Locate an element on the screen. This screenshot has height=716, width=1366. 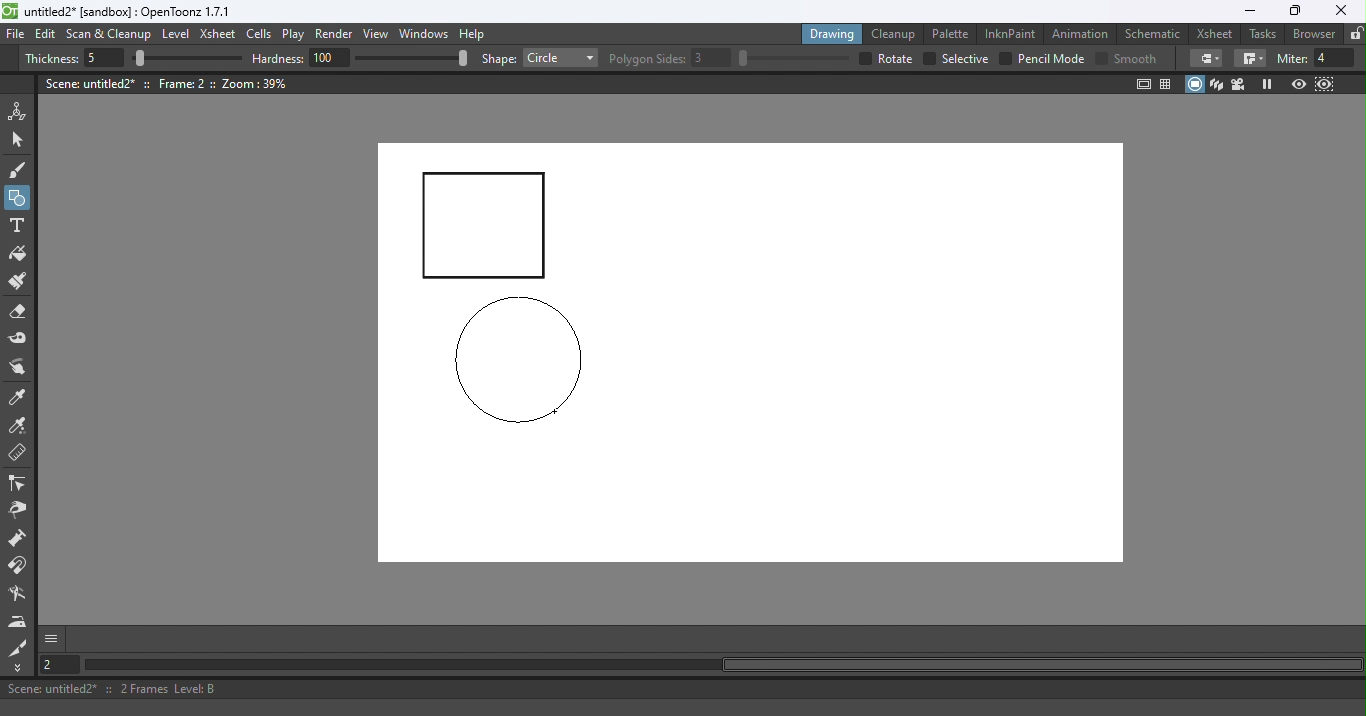
Fill tool is located at coordinates (18, 256).